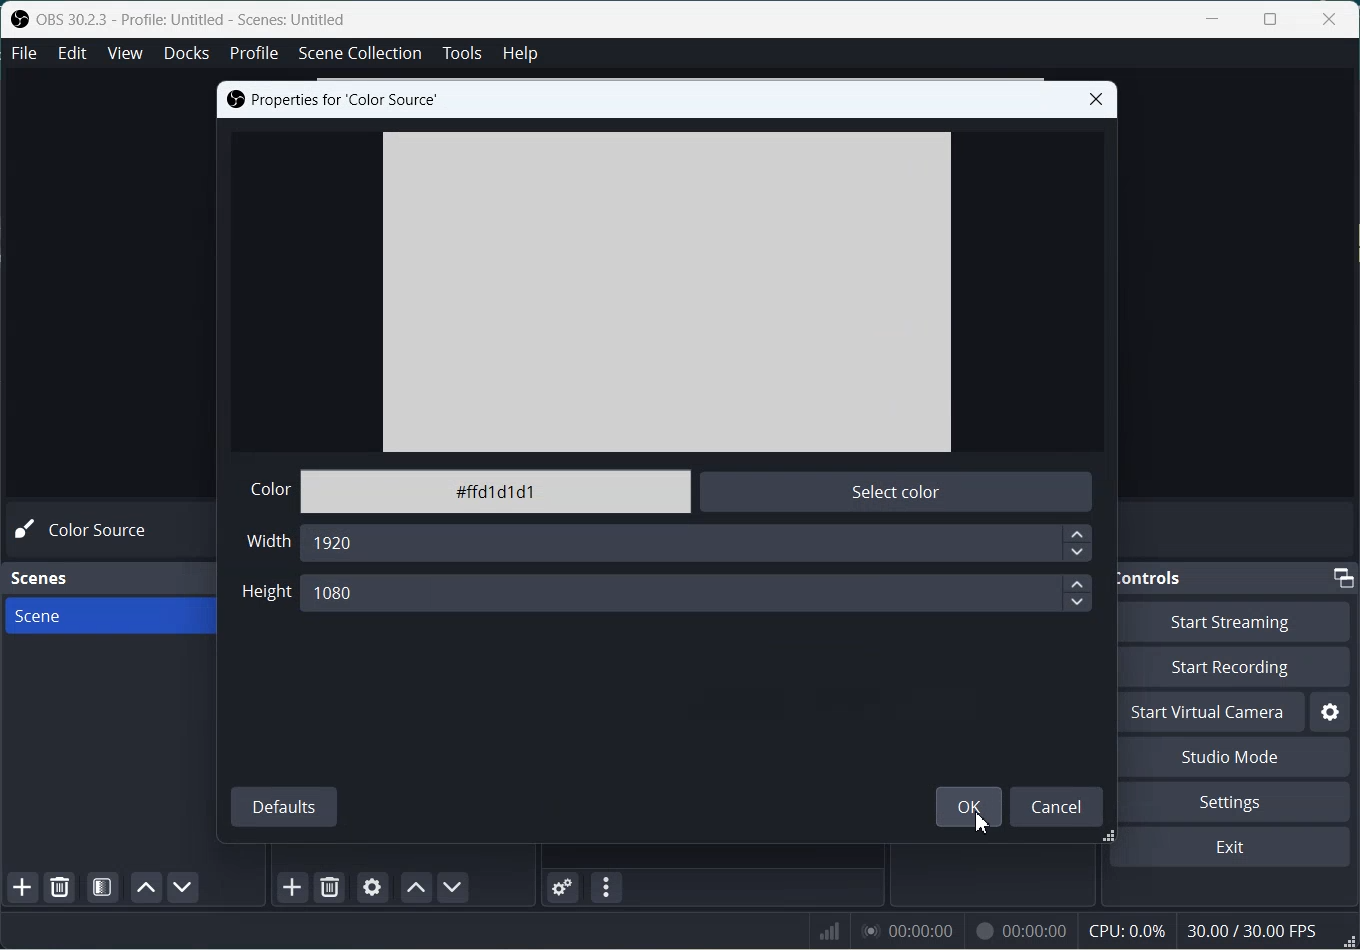 Image resolution: width=1360 pixels, height=950 pixels. I want to click on Start Virtual Camera, so click(1213, 713).